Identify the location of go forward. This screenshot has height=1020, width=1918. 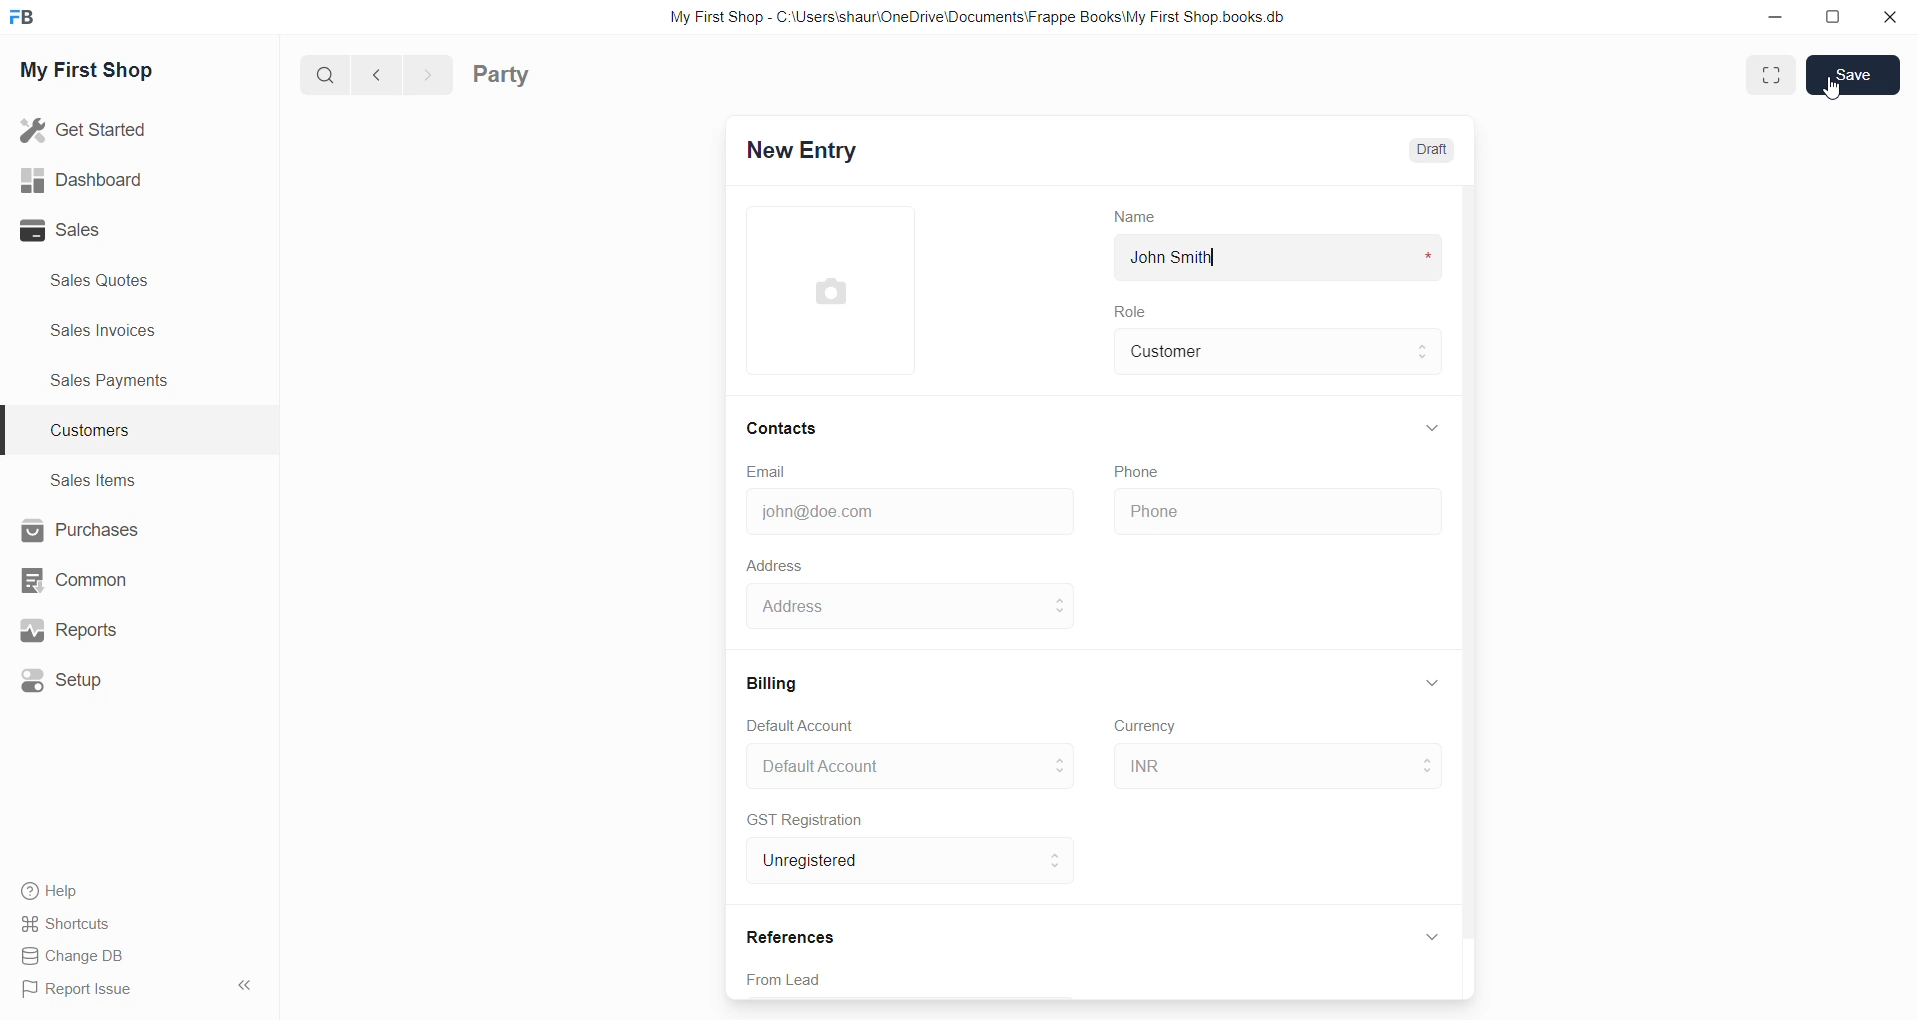
(427, 76).